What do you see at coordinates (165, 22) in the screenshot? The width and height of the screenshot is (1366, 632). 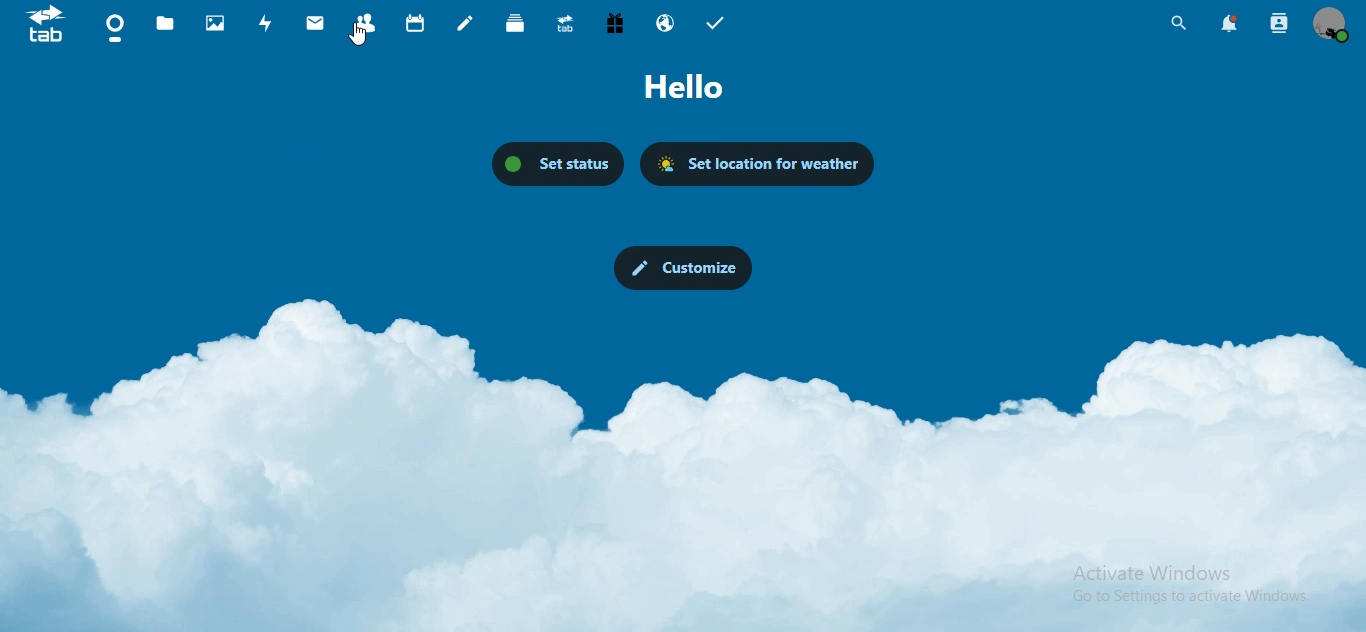 I see `files` at bounding box center [165, 22].